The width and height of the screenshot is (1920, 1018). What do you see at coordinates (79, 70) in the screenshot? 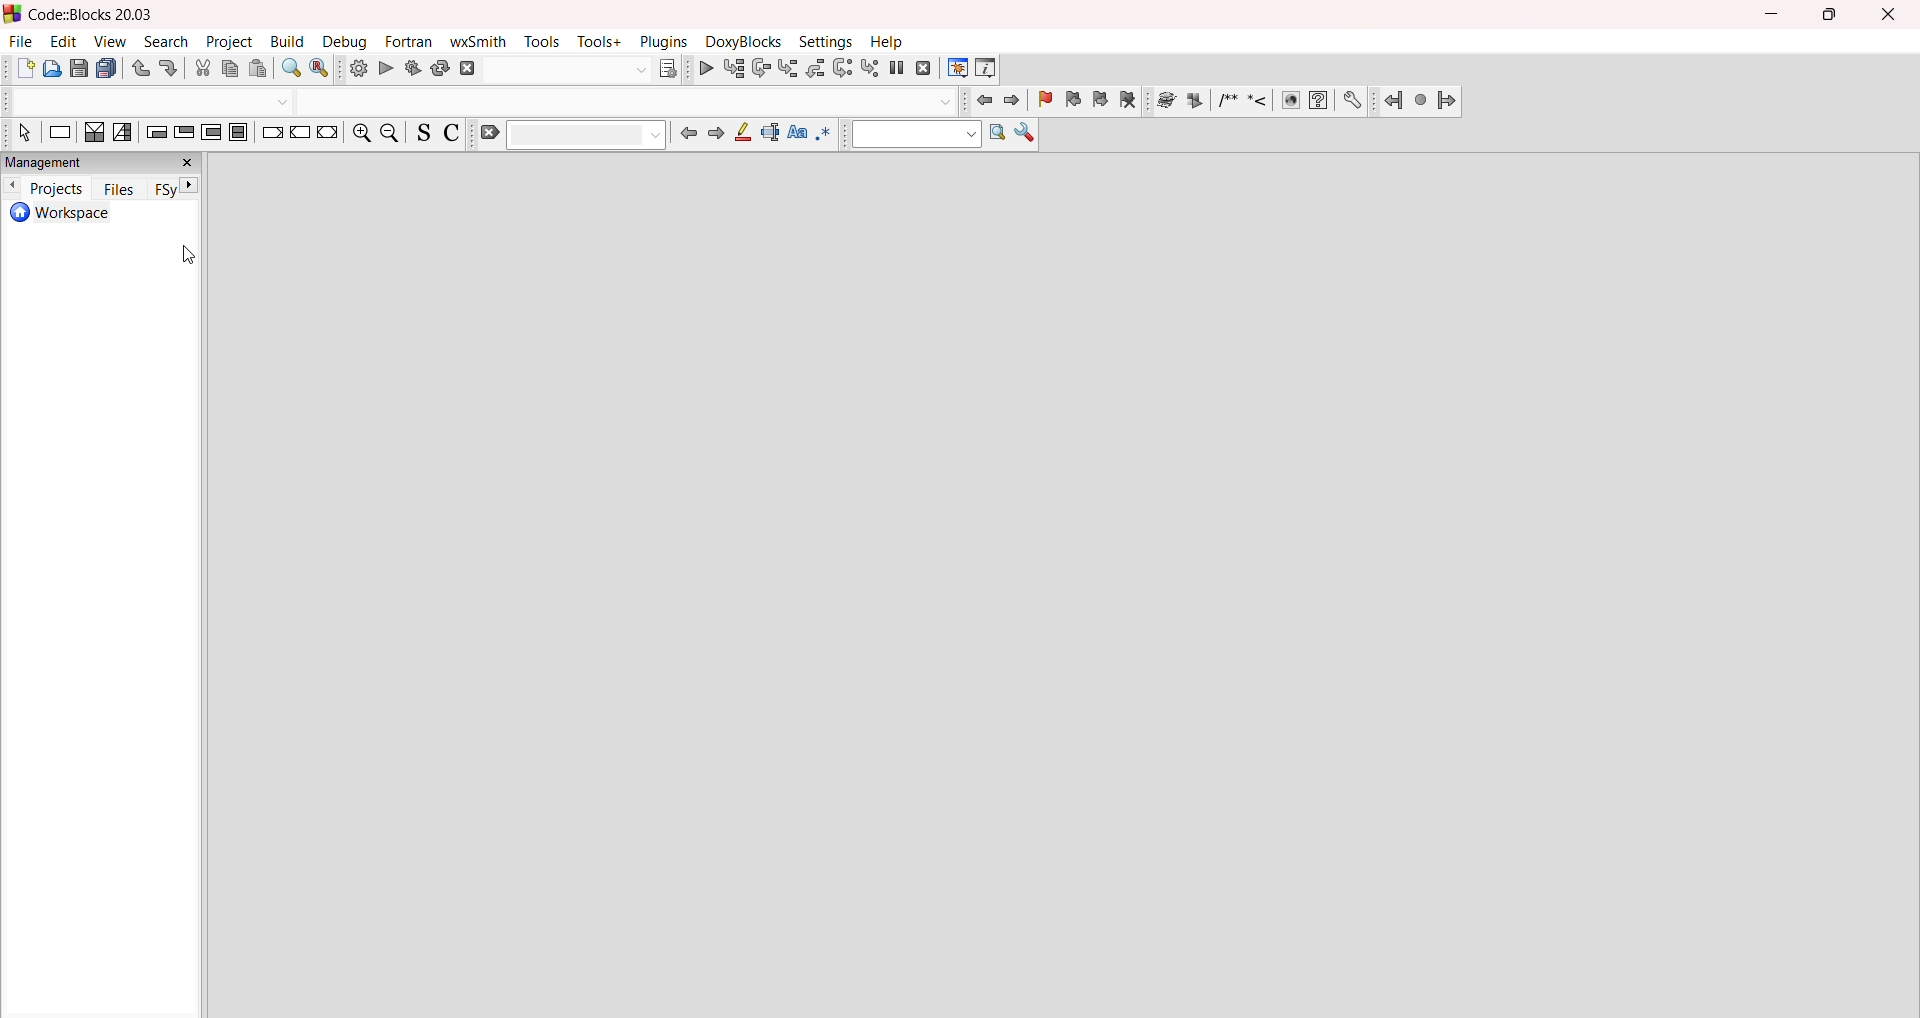
I see `save` at bounding box center [79, 70].